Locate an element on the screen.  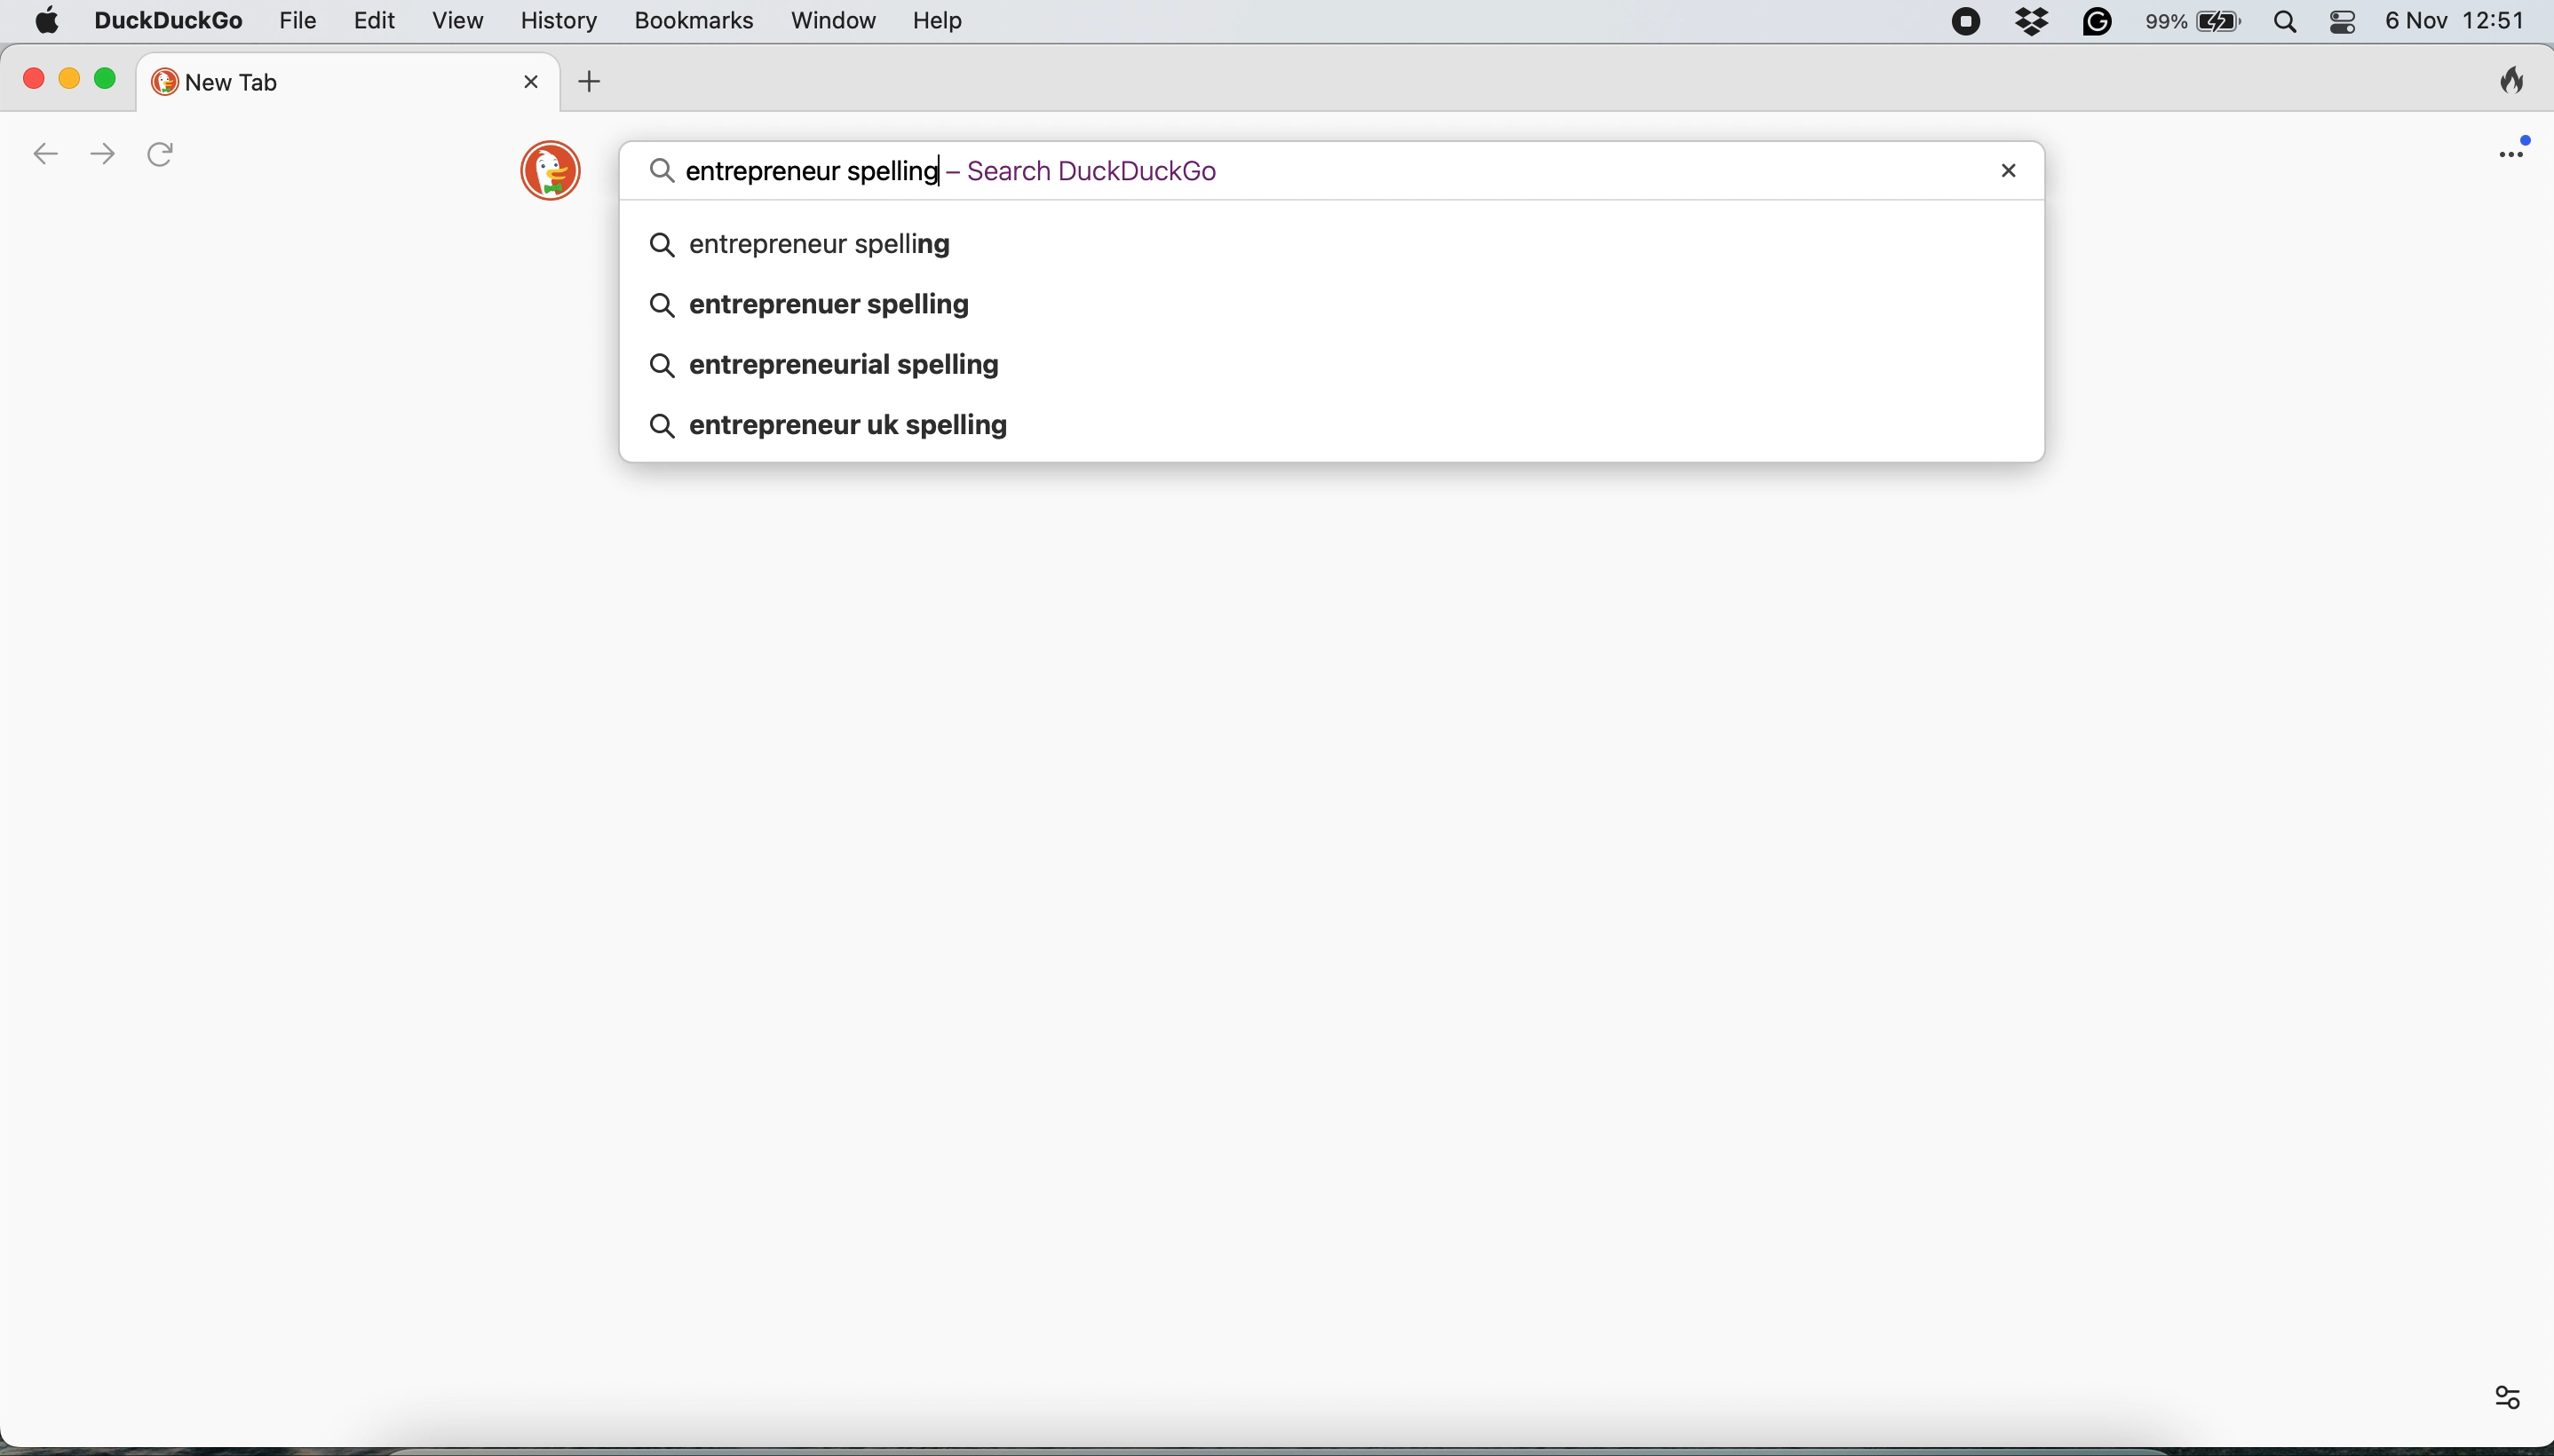
spotlight search is located at coordinates (2282, 26).